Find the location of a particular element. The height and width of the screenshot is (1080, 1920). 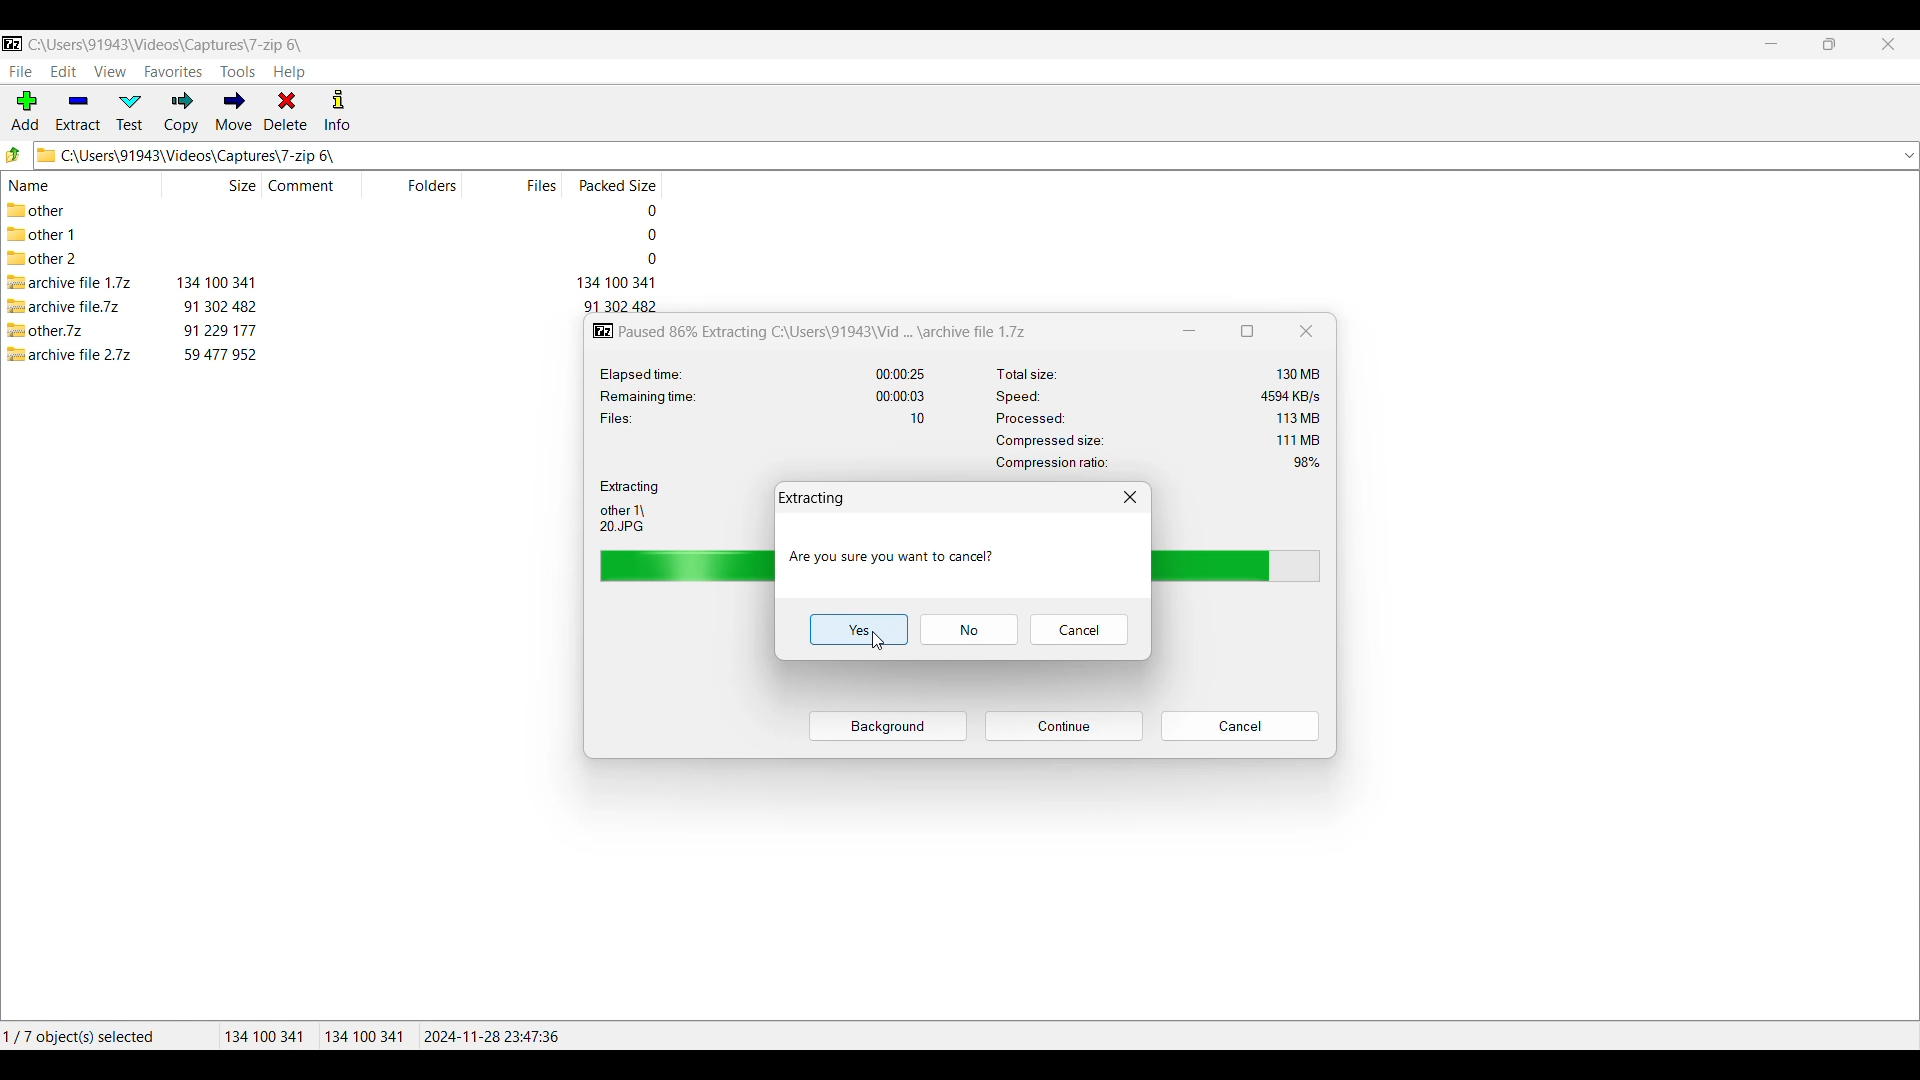

Speed: 4594 KB/s is located at coordinates (1157, 395).